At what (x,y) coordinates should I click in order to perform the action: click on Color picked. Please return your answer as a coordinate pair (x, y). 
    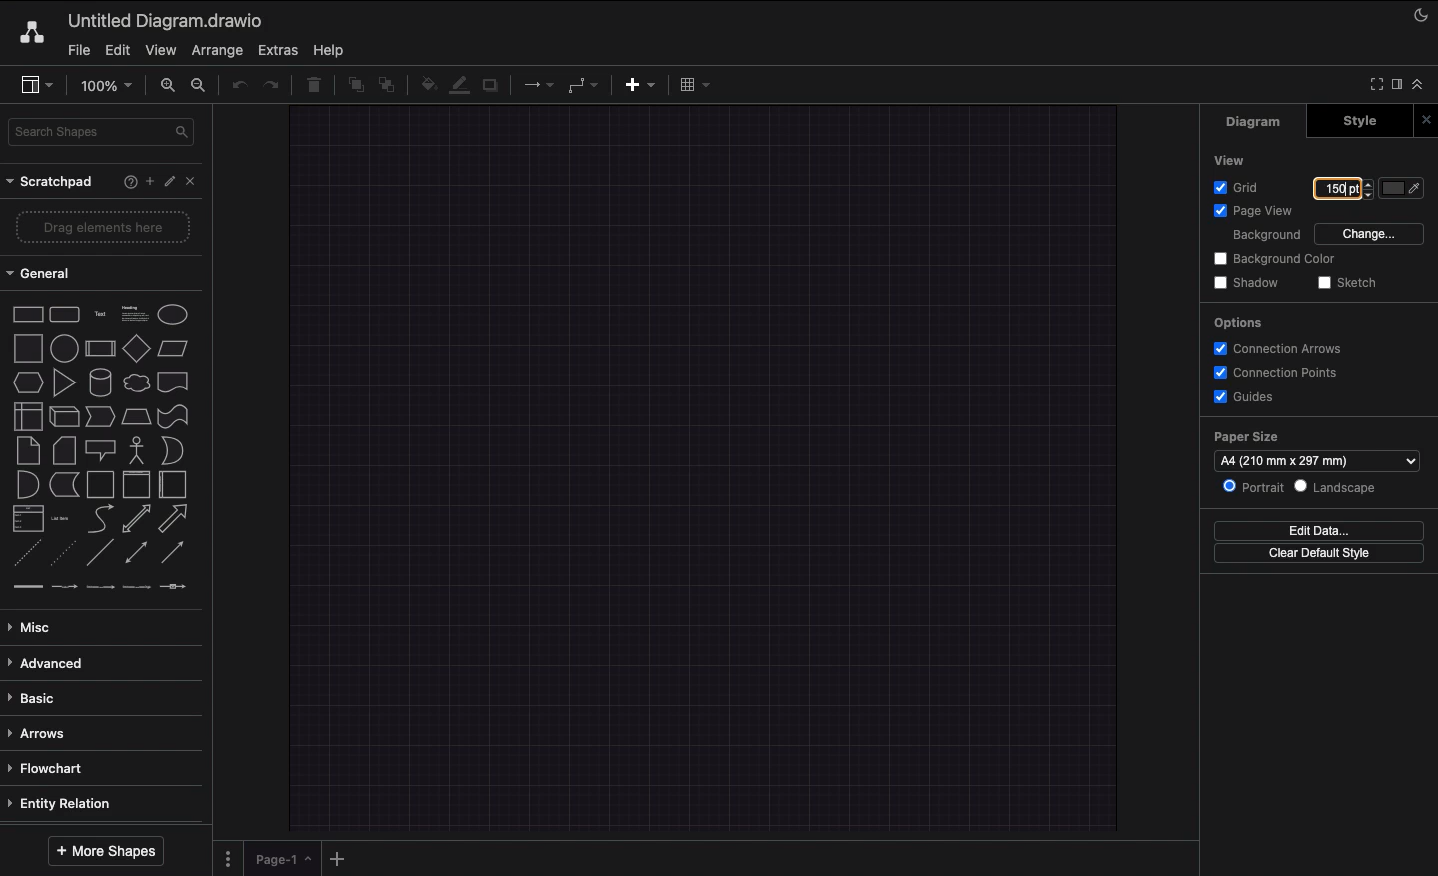
    Looking at the image, I should click on (1401, 188).